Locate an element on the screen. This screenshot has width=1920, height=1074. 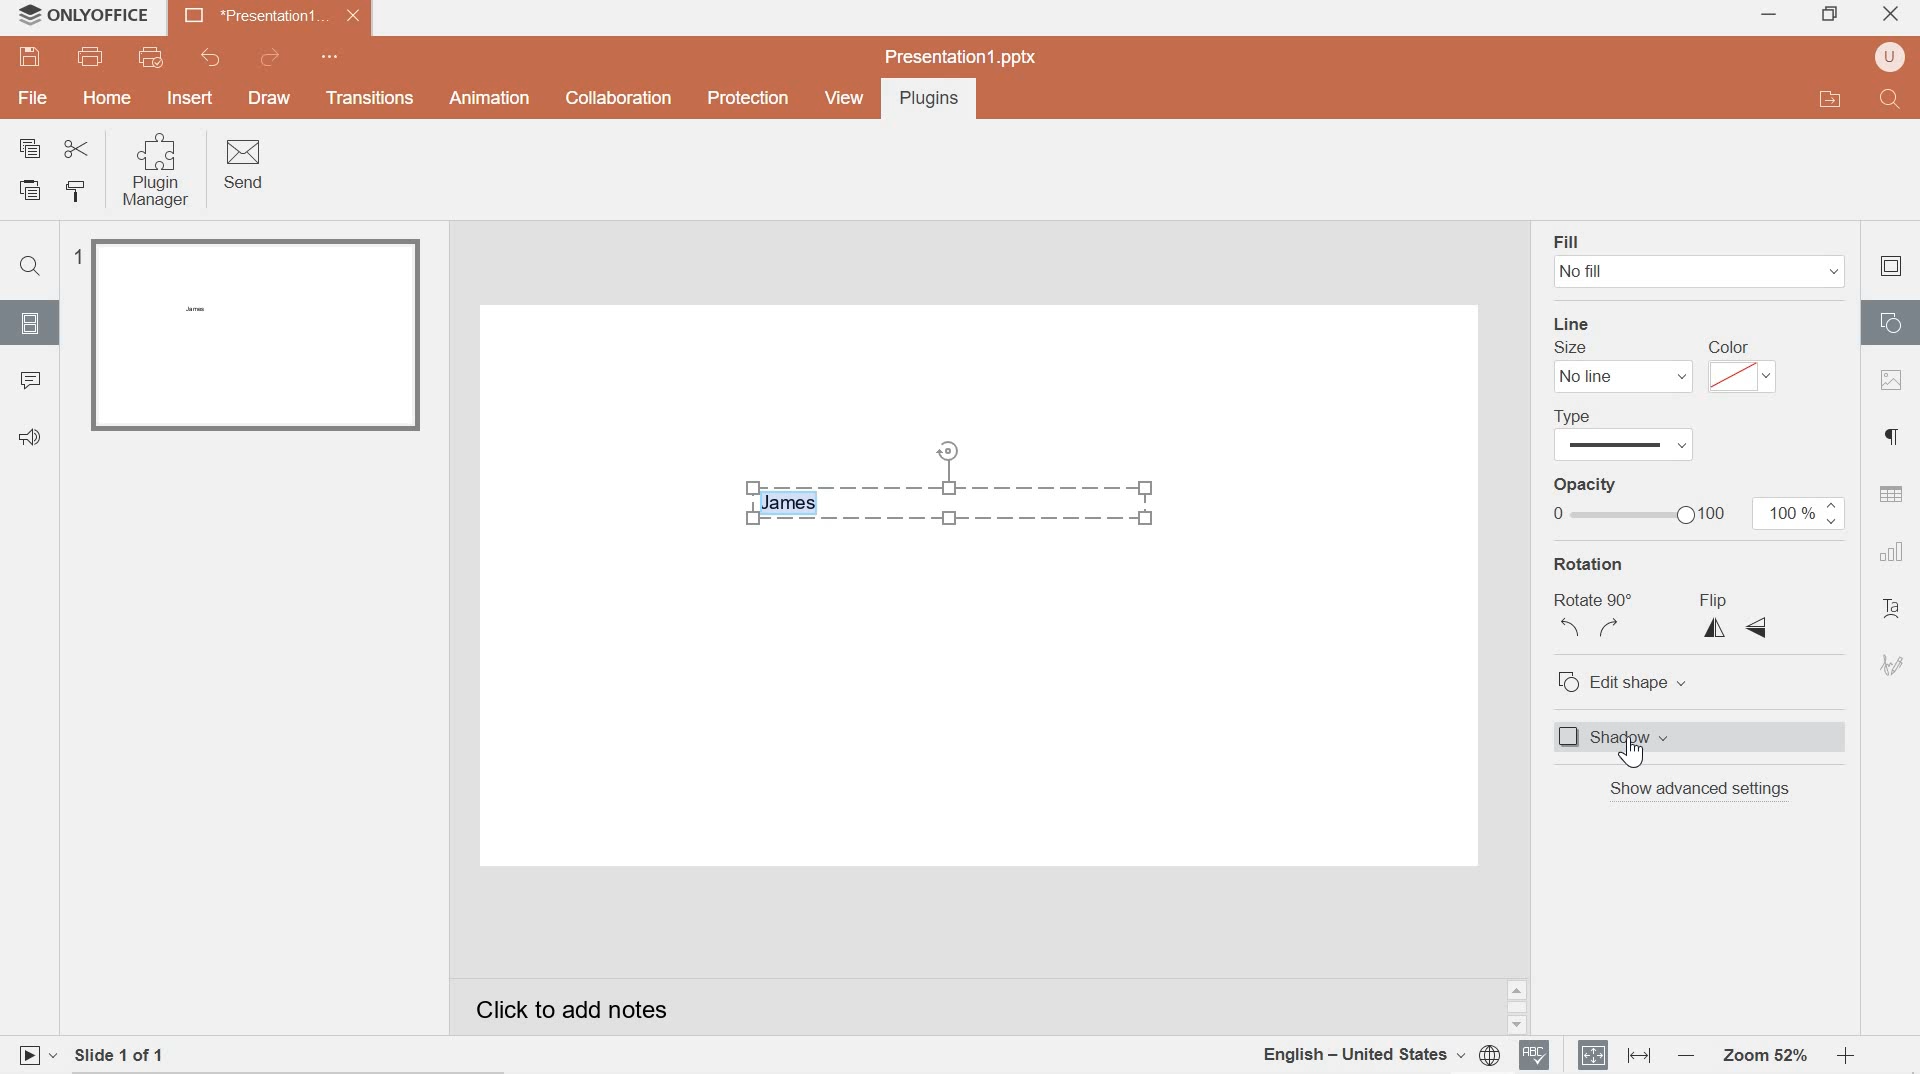
Animation is located at coordinates (490, 97).